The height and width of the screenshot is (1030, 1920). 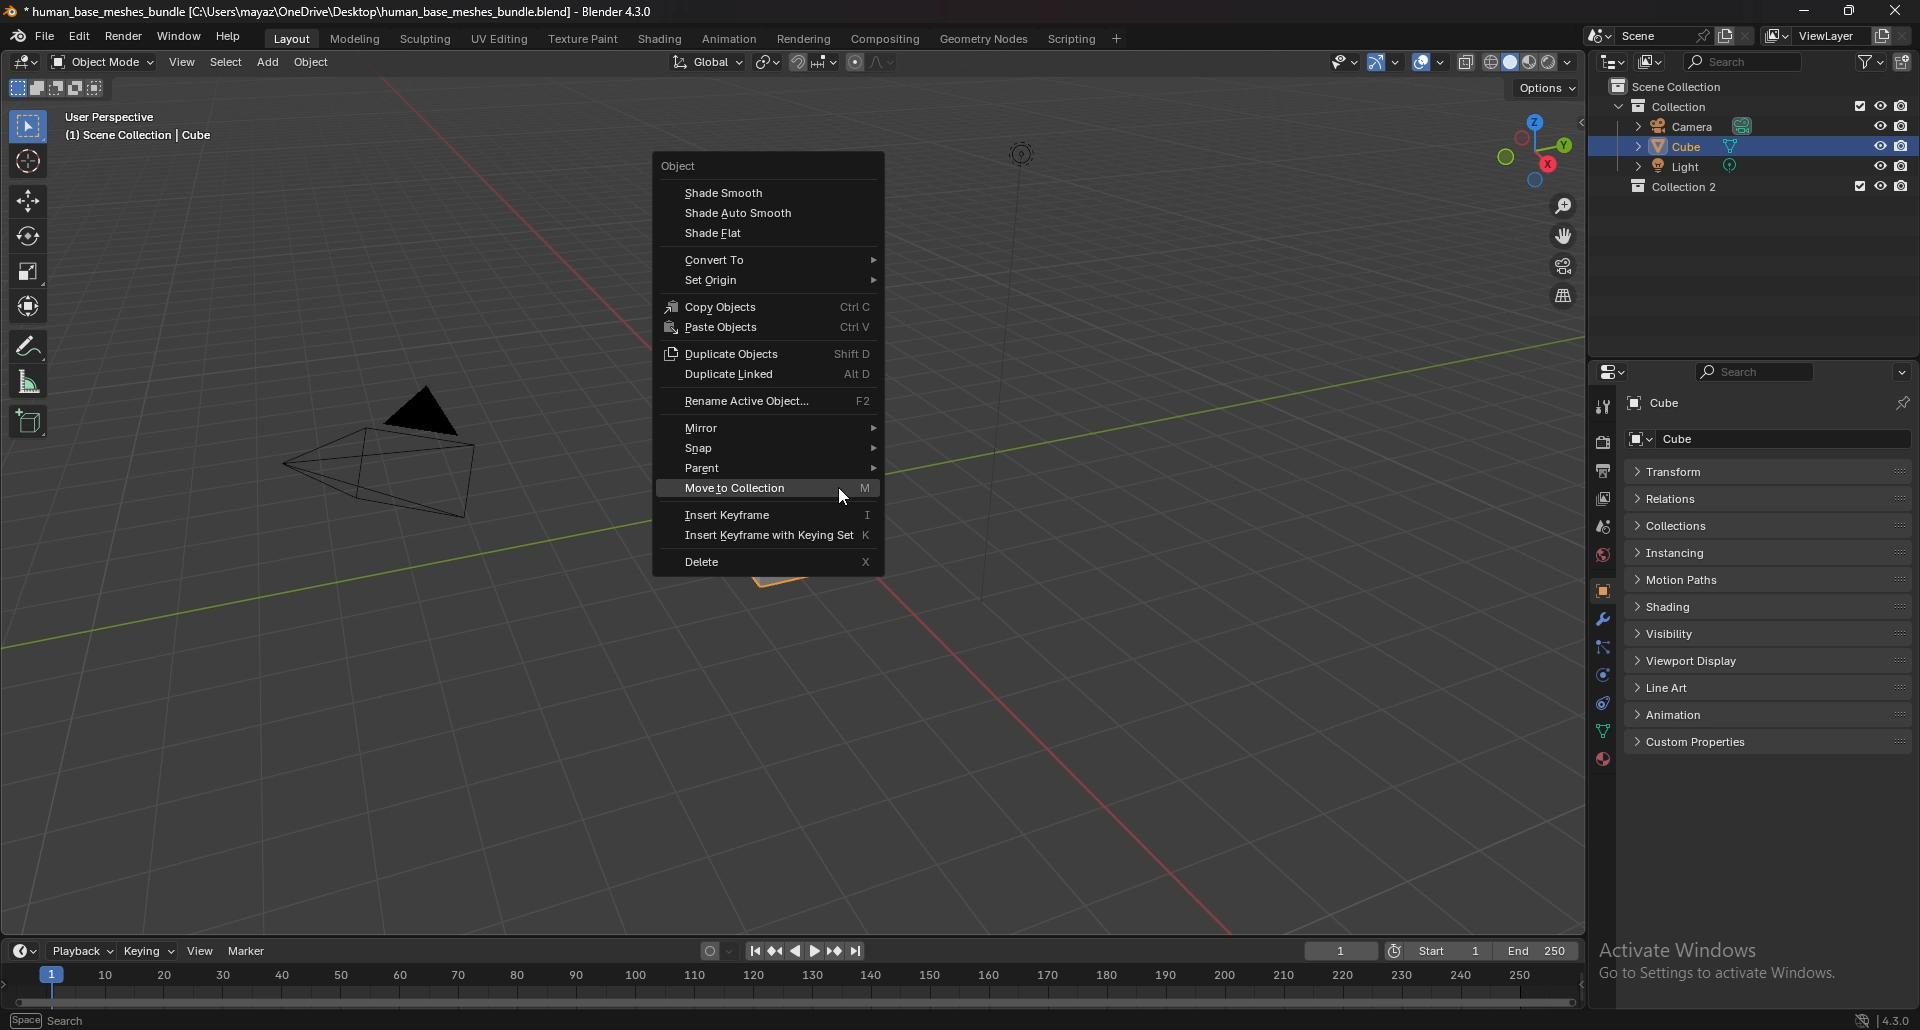 I want to click on editor type, so click(x=26, y=950).